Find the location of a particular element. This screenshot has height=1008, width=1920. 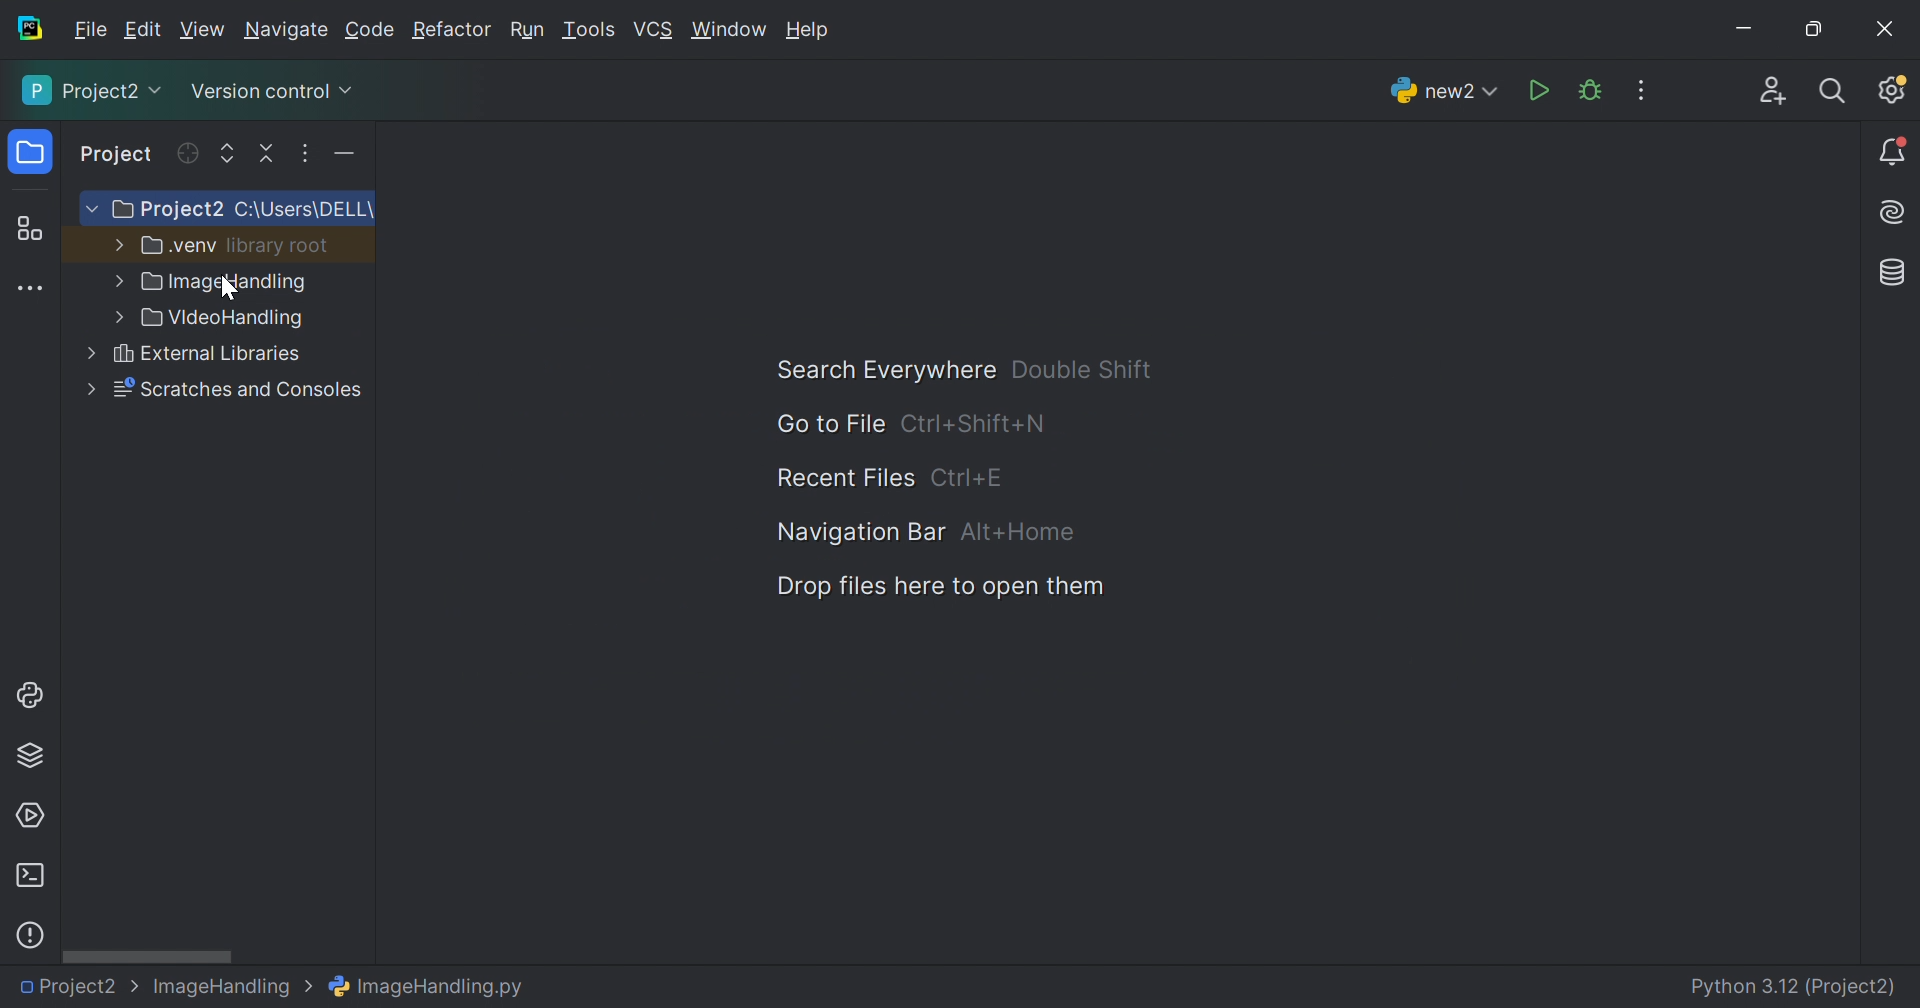

External Libraries is located at coordinates (238, 390).